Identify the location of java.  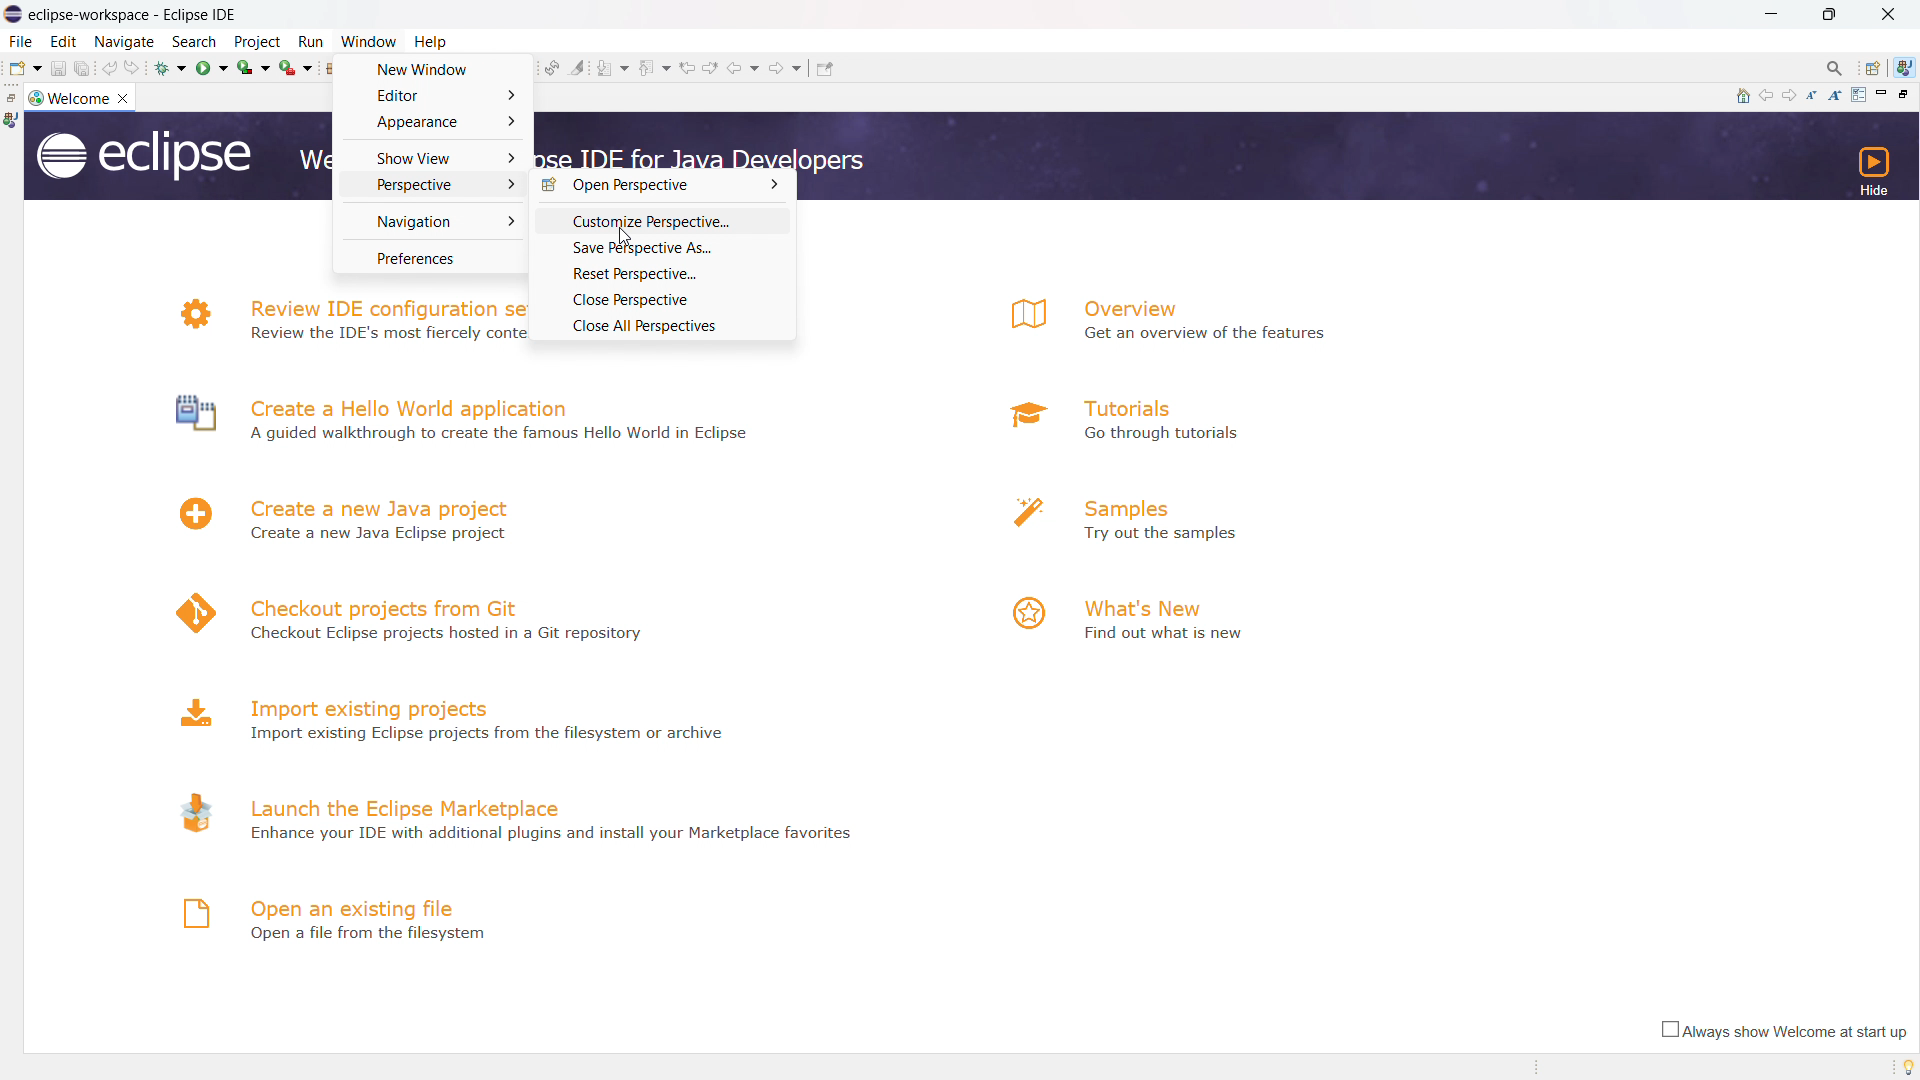
(1907, 67).